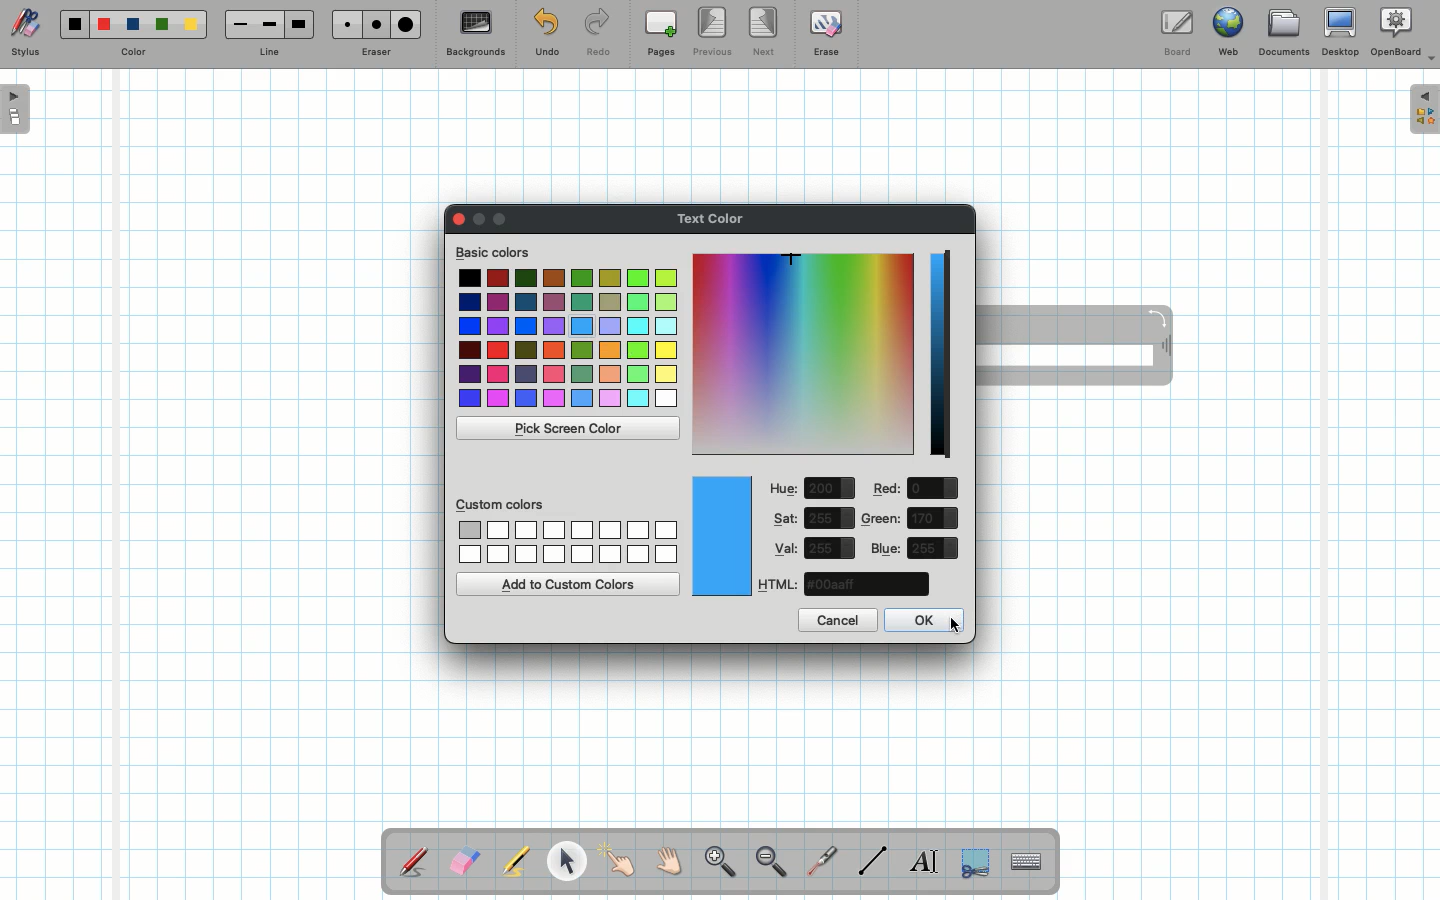  Describe the element at coordinates (934, 489) in the screenshot. I see `value` at that location.